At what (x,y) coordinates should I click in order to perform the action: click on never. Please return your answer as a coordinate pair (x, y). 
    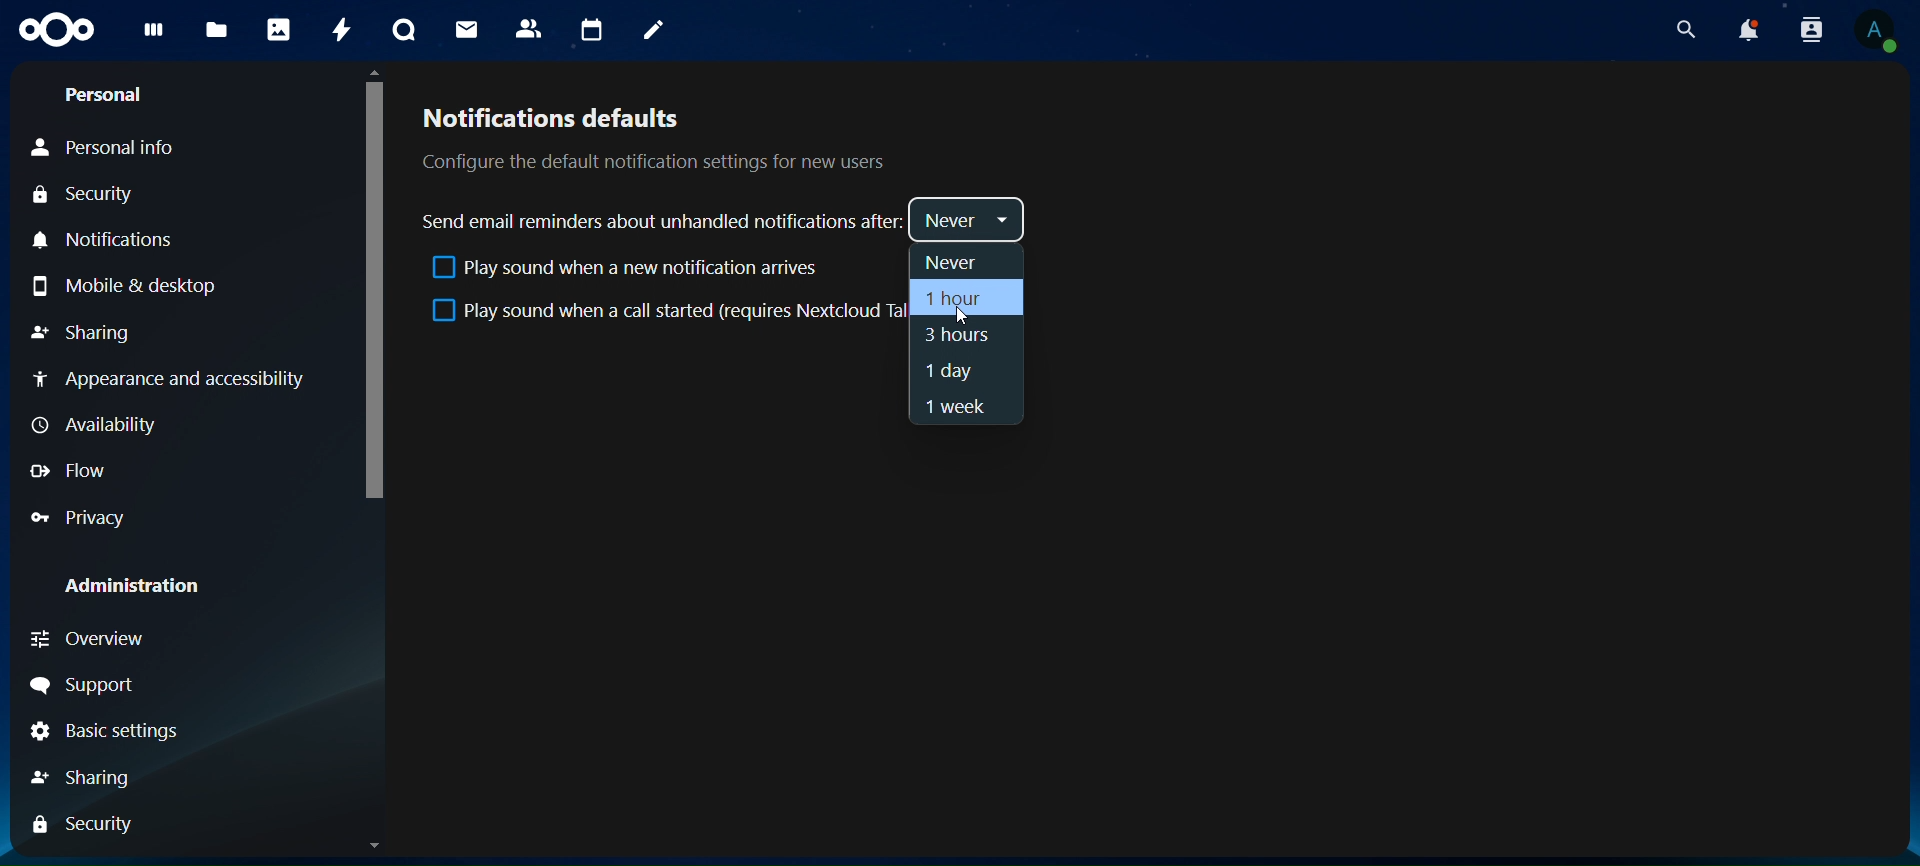
    Looking at the image, I should click on (968, 221).